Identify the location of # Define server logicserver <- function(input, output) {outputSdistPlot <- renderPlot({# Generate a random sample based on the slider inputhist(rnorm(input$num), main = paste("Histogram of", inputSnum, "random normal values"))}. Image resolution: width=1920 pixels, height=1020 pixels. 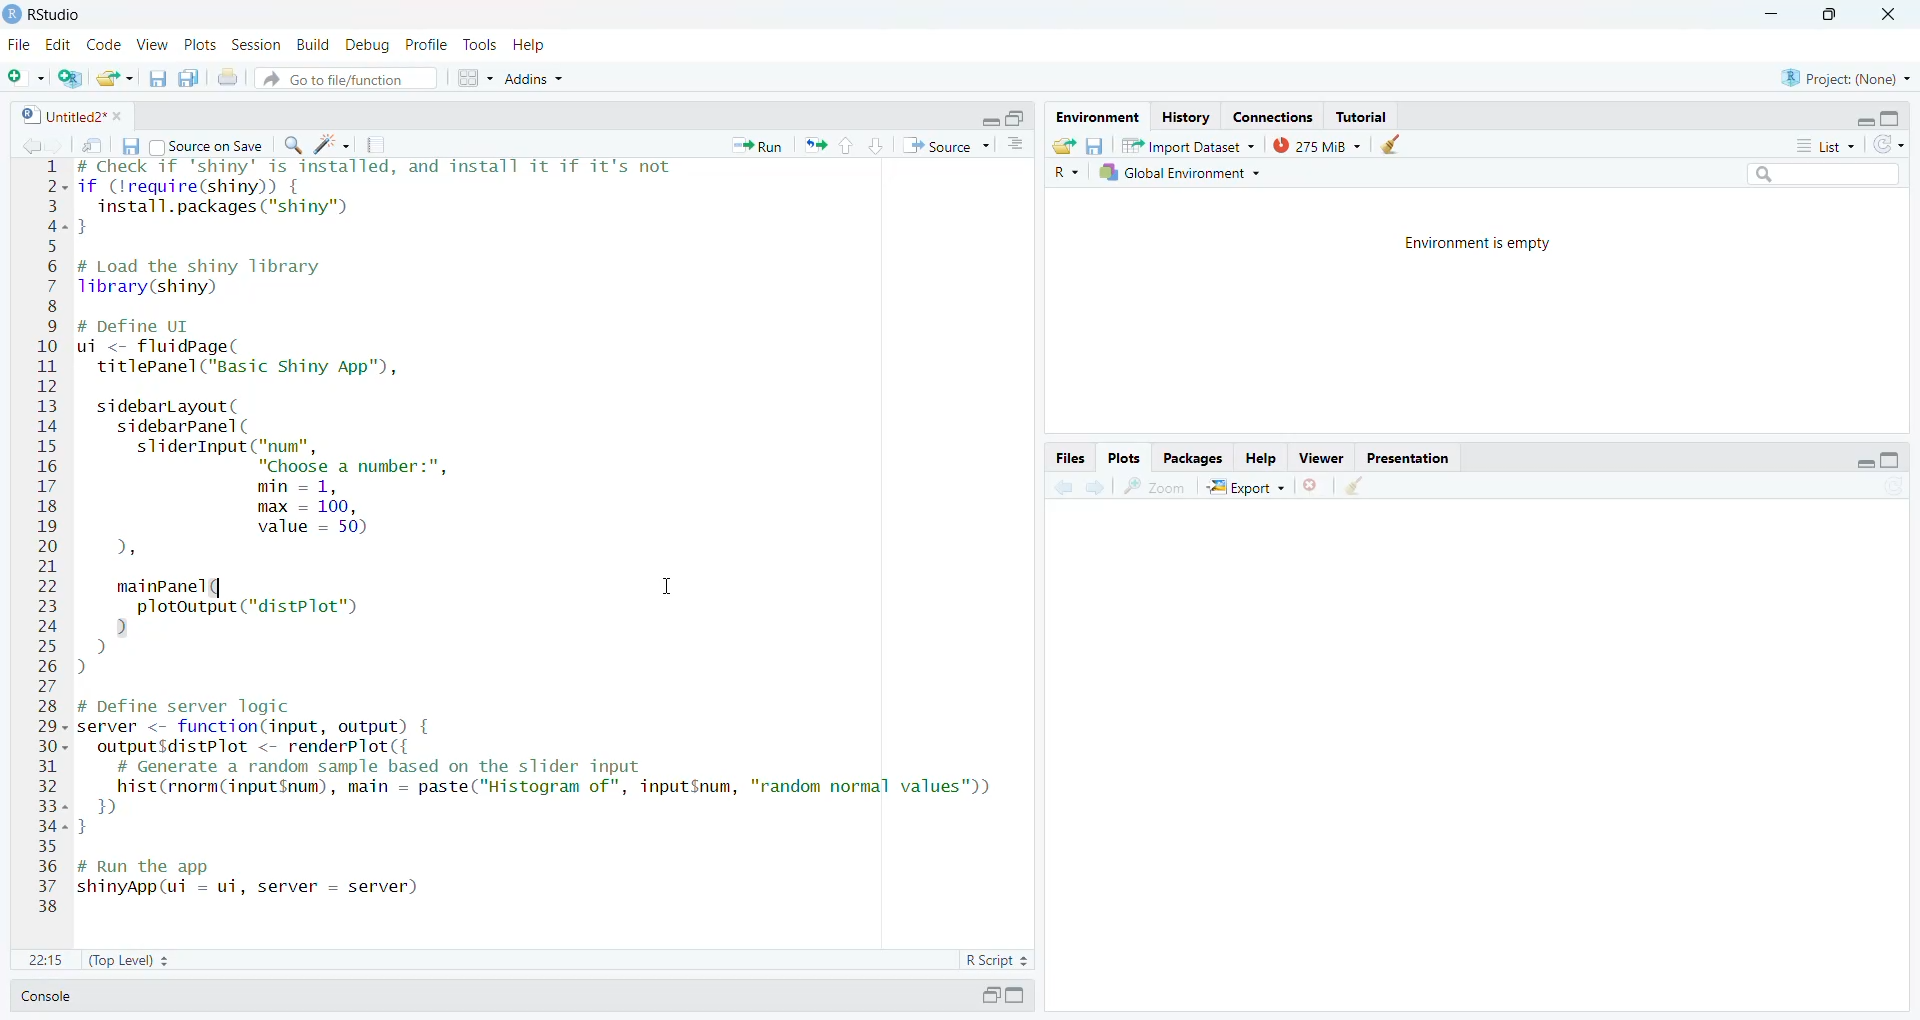
(536, 766).